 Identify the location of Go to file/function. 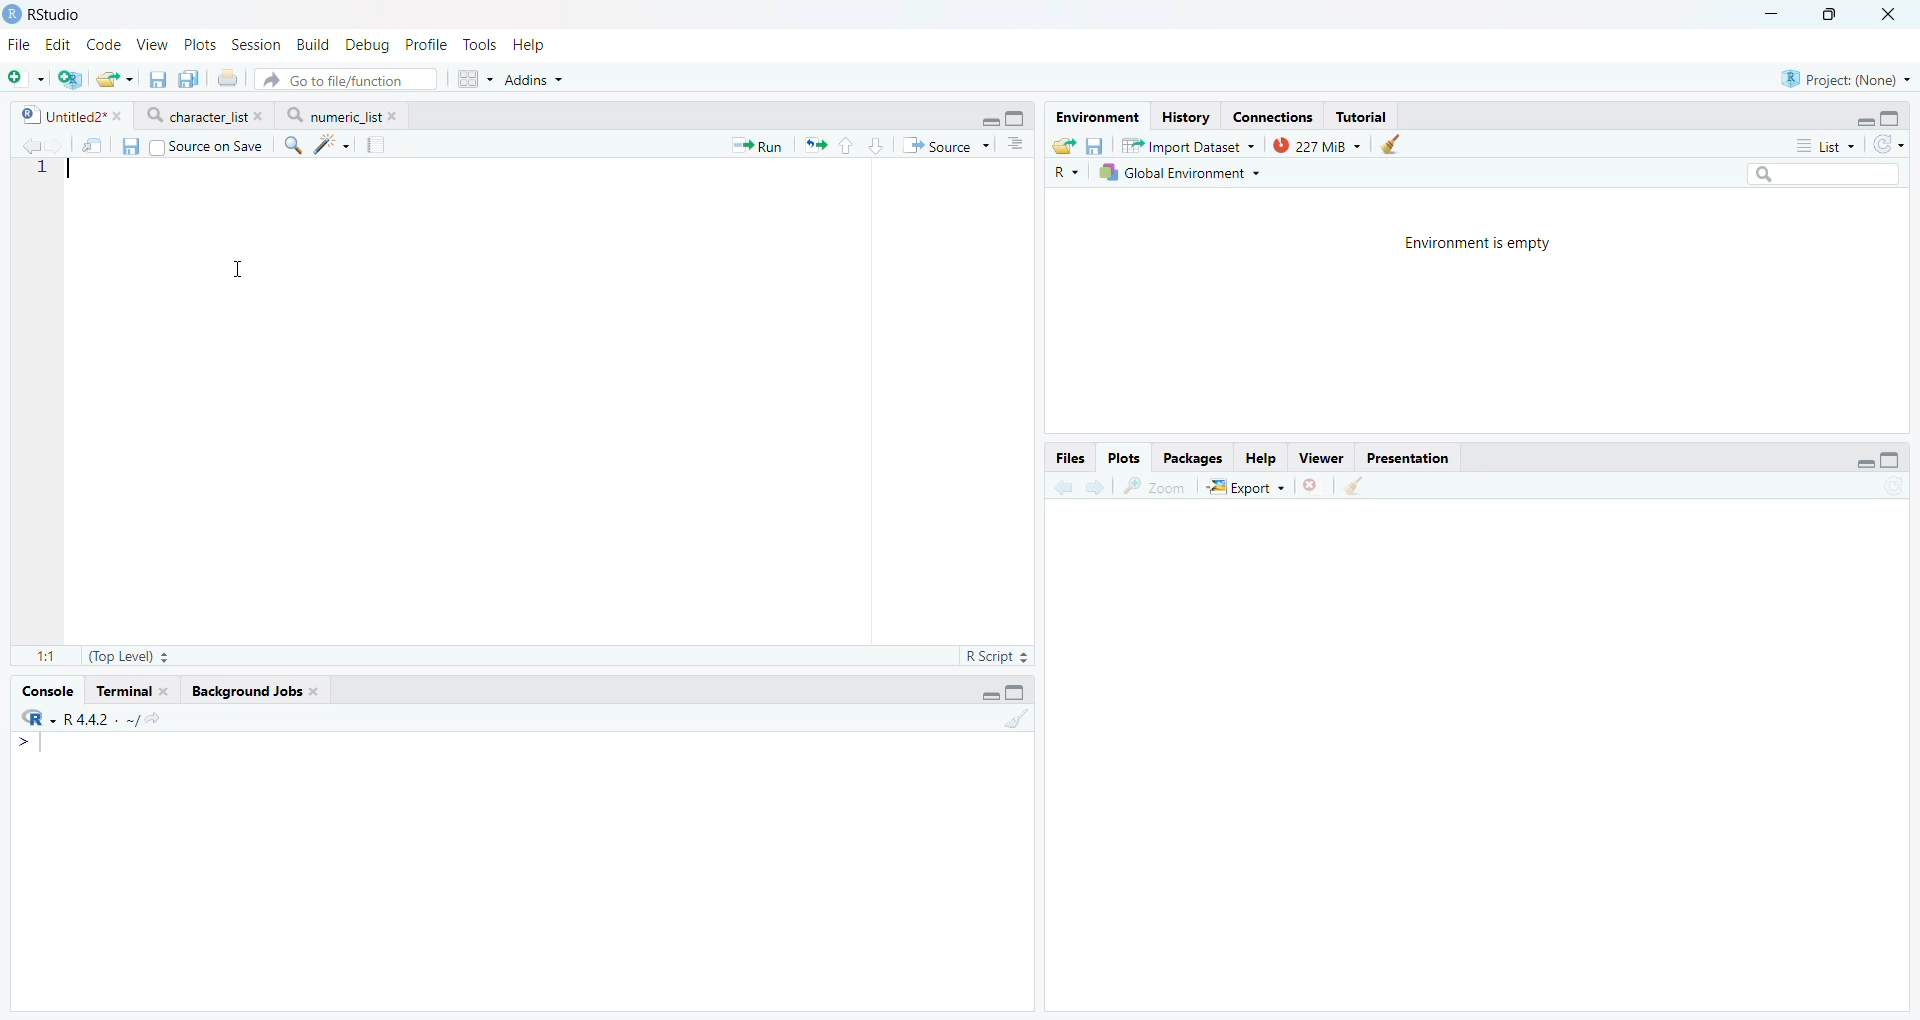
(345, 79).